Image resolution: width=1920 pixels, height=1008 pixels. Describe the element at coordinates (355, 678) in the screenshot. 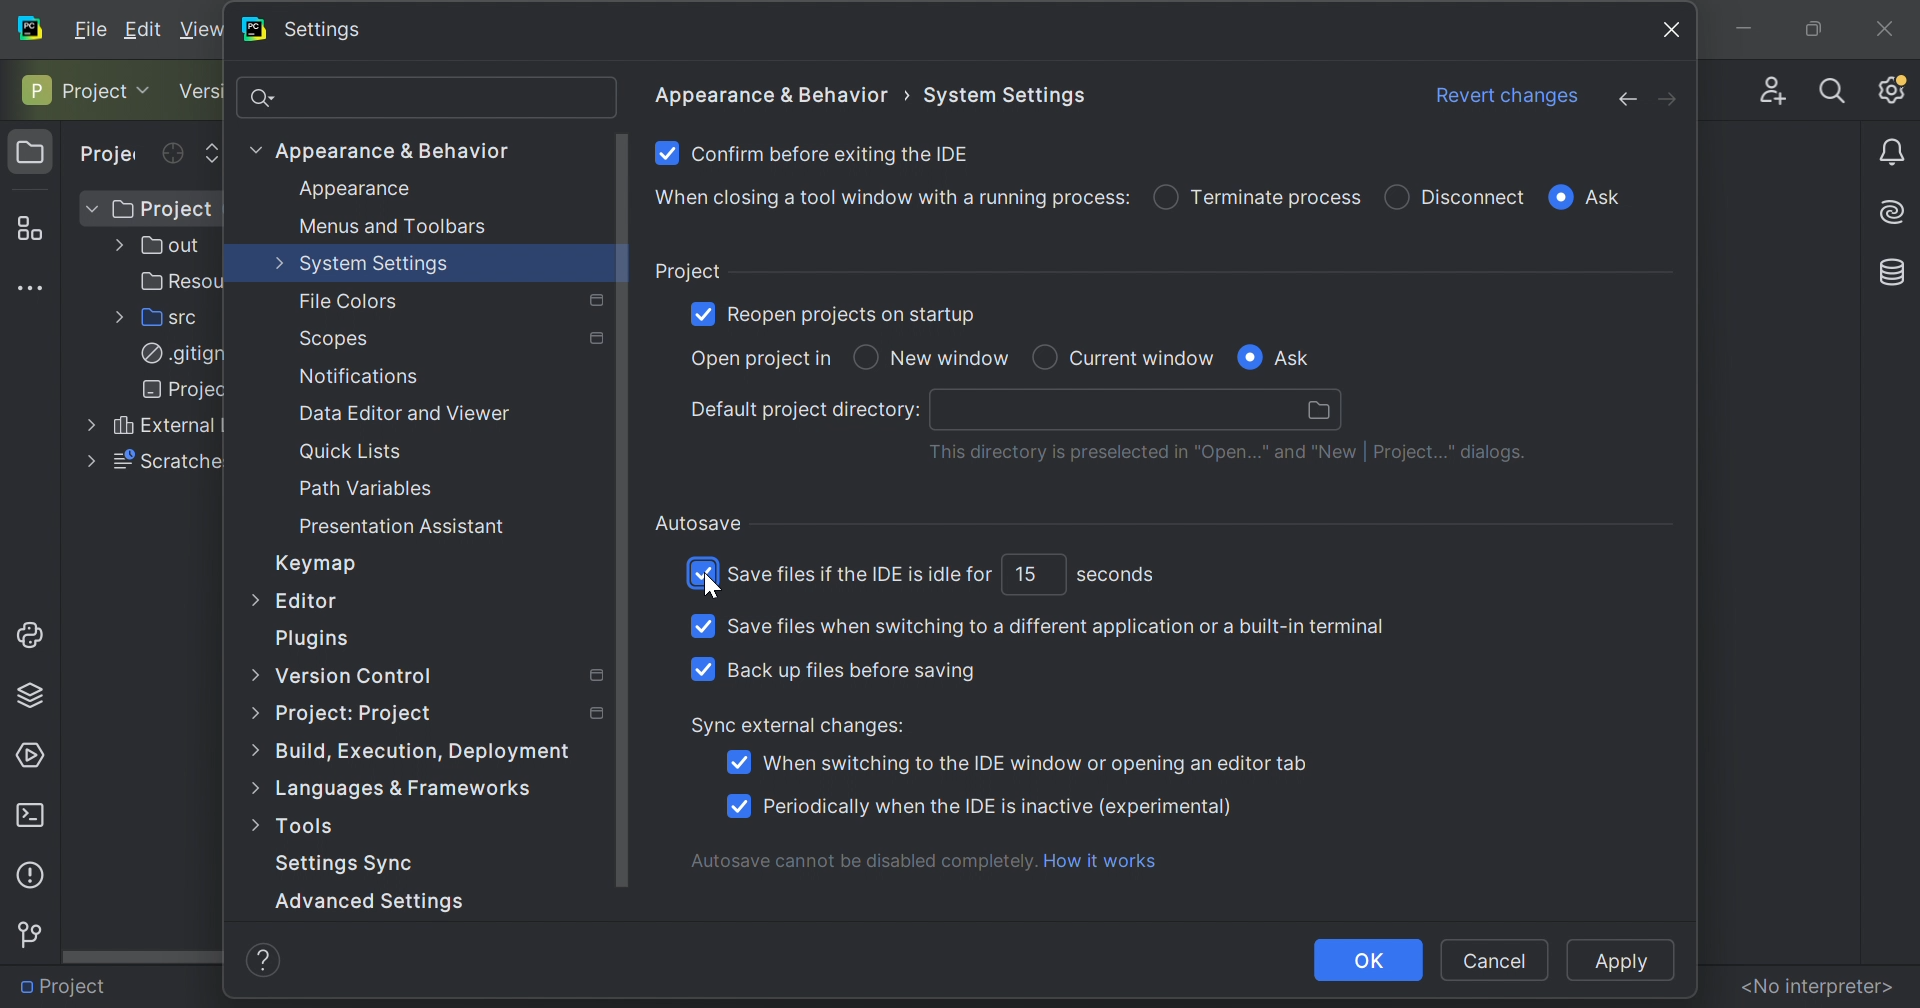

I see `Version control` at that location.